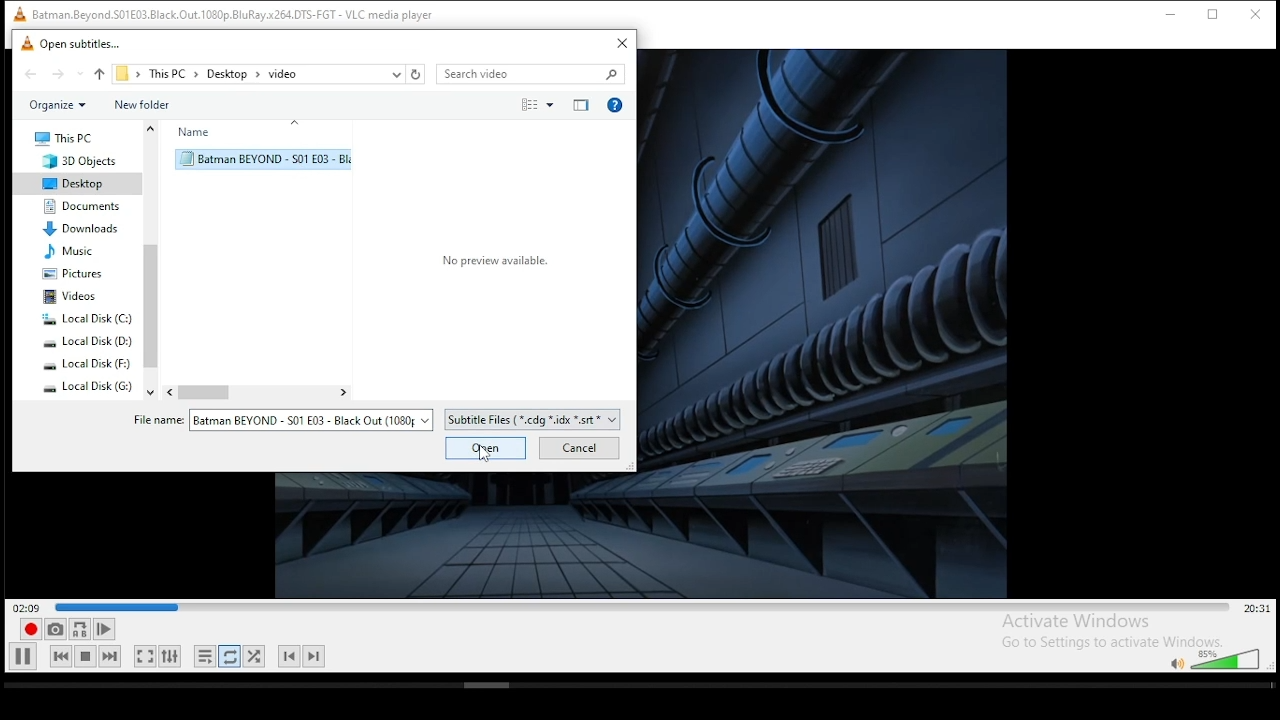 The height and width of the screenshot is (720, 1280). Describe the element at coordinates (315, 656) in the screenshot. I see `next chapter` at that location.